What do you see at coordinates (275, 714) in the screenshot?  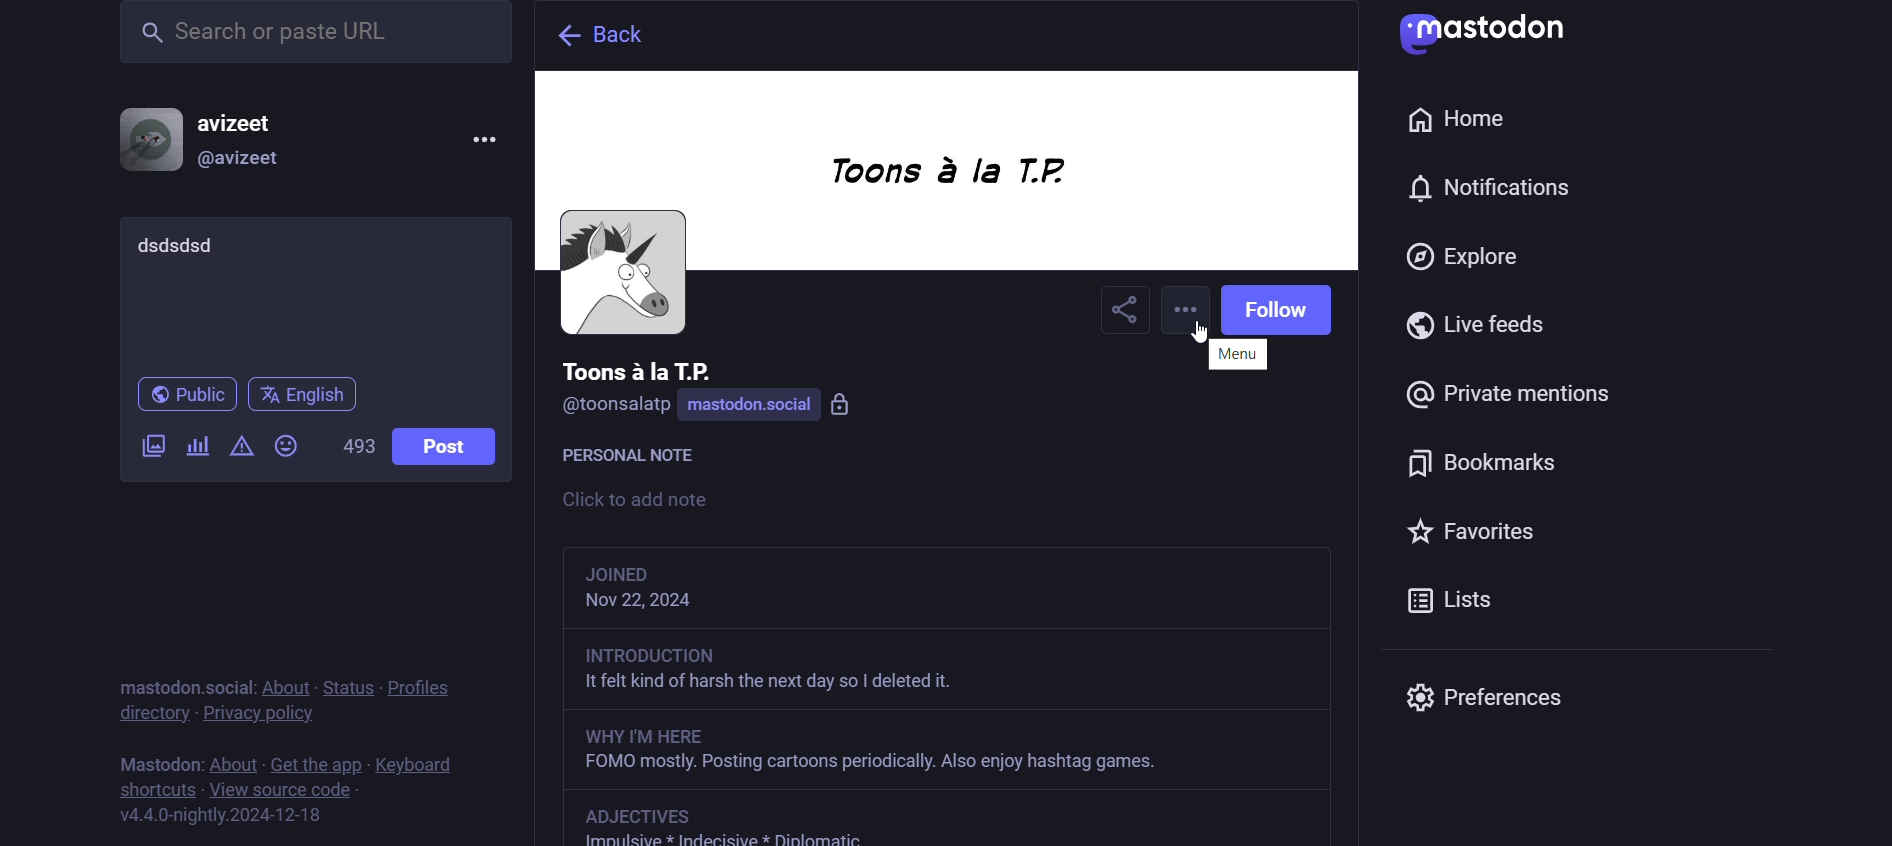 I see `privacy policy` at bounding box center [275, 714].